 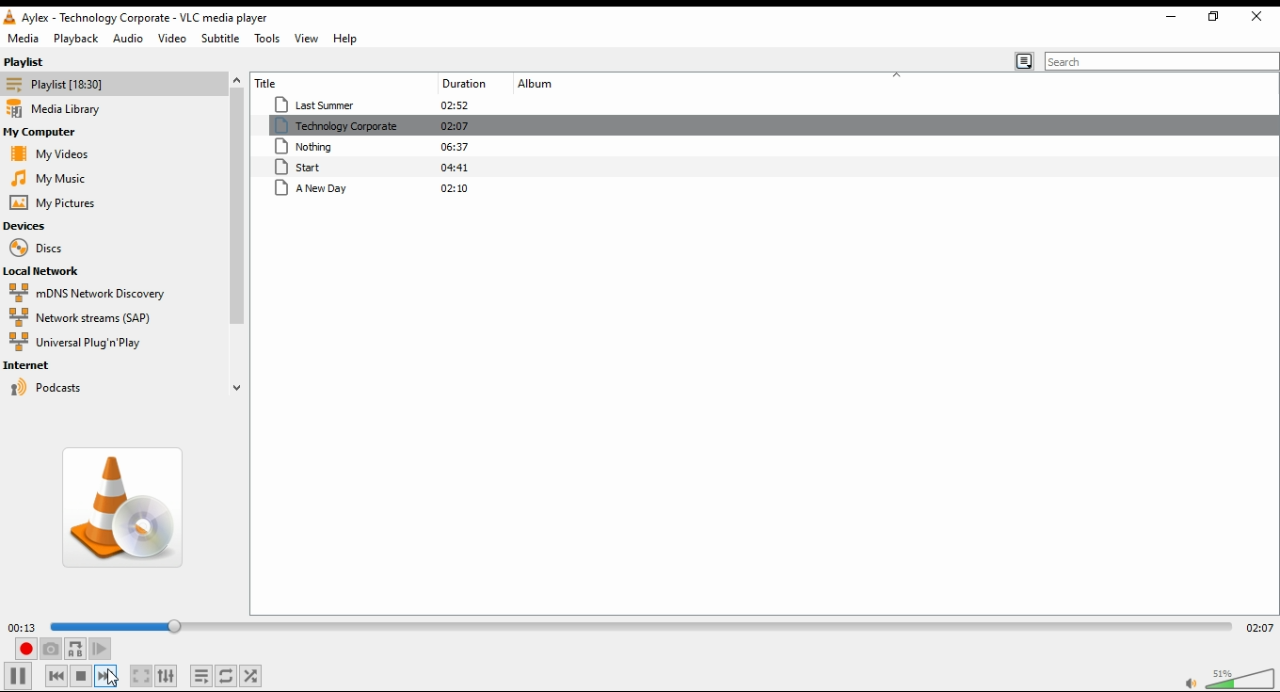 I want to click on network streams, so click(x=81, y=317).